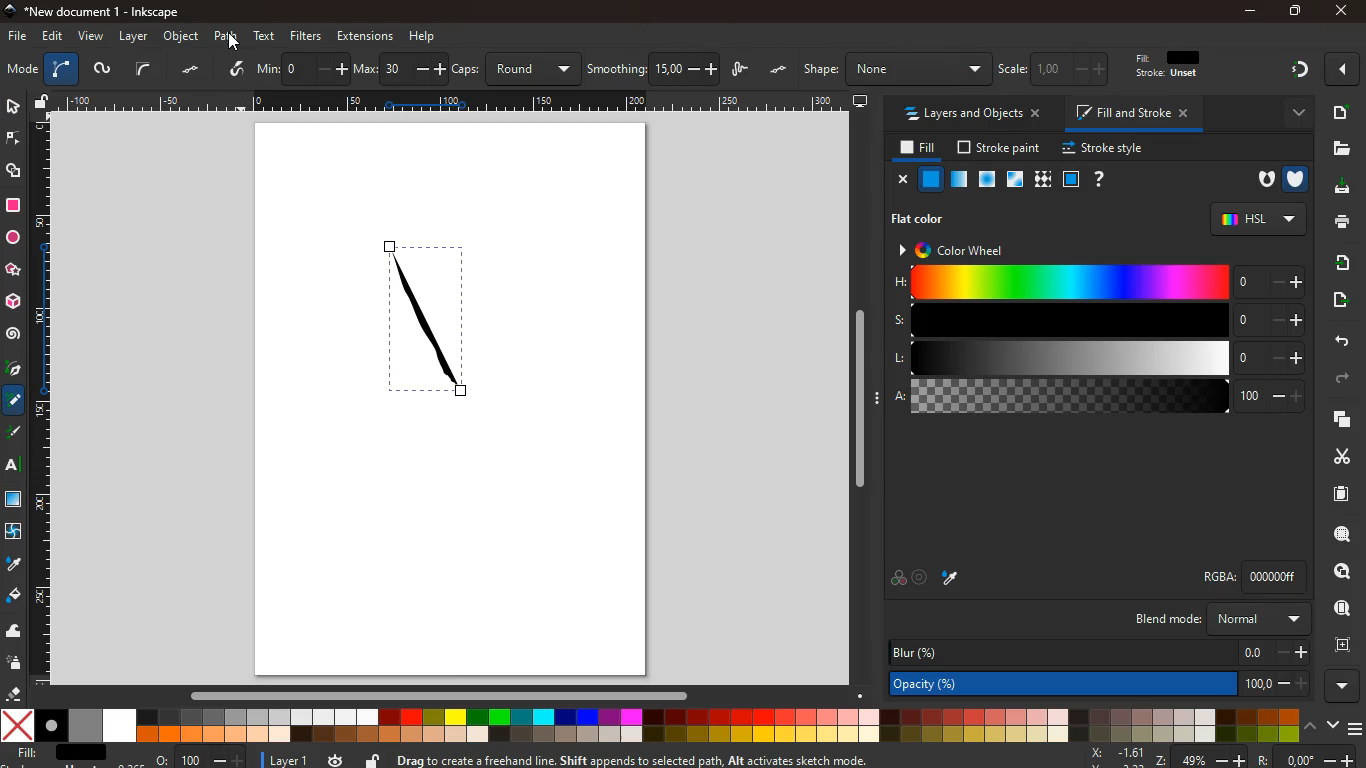 The image size is (1366, 768). I want to click on unlock, so click(43, 103).